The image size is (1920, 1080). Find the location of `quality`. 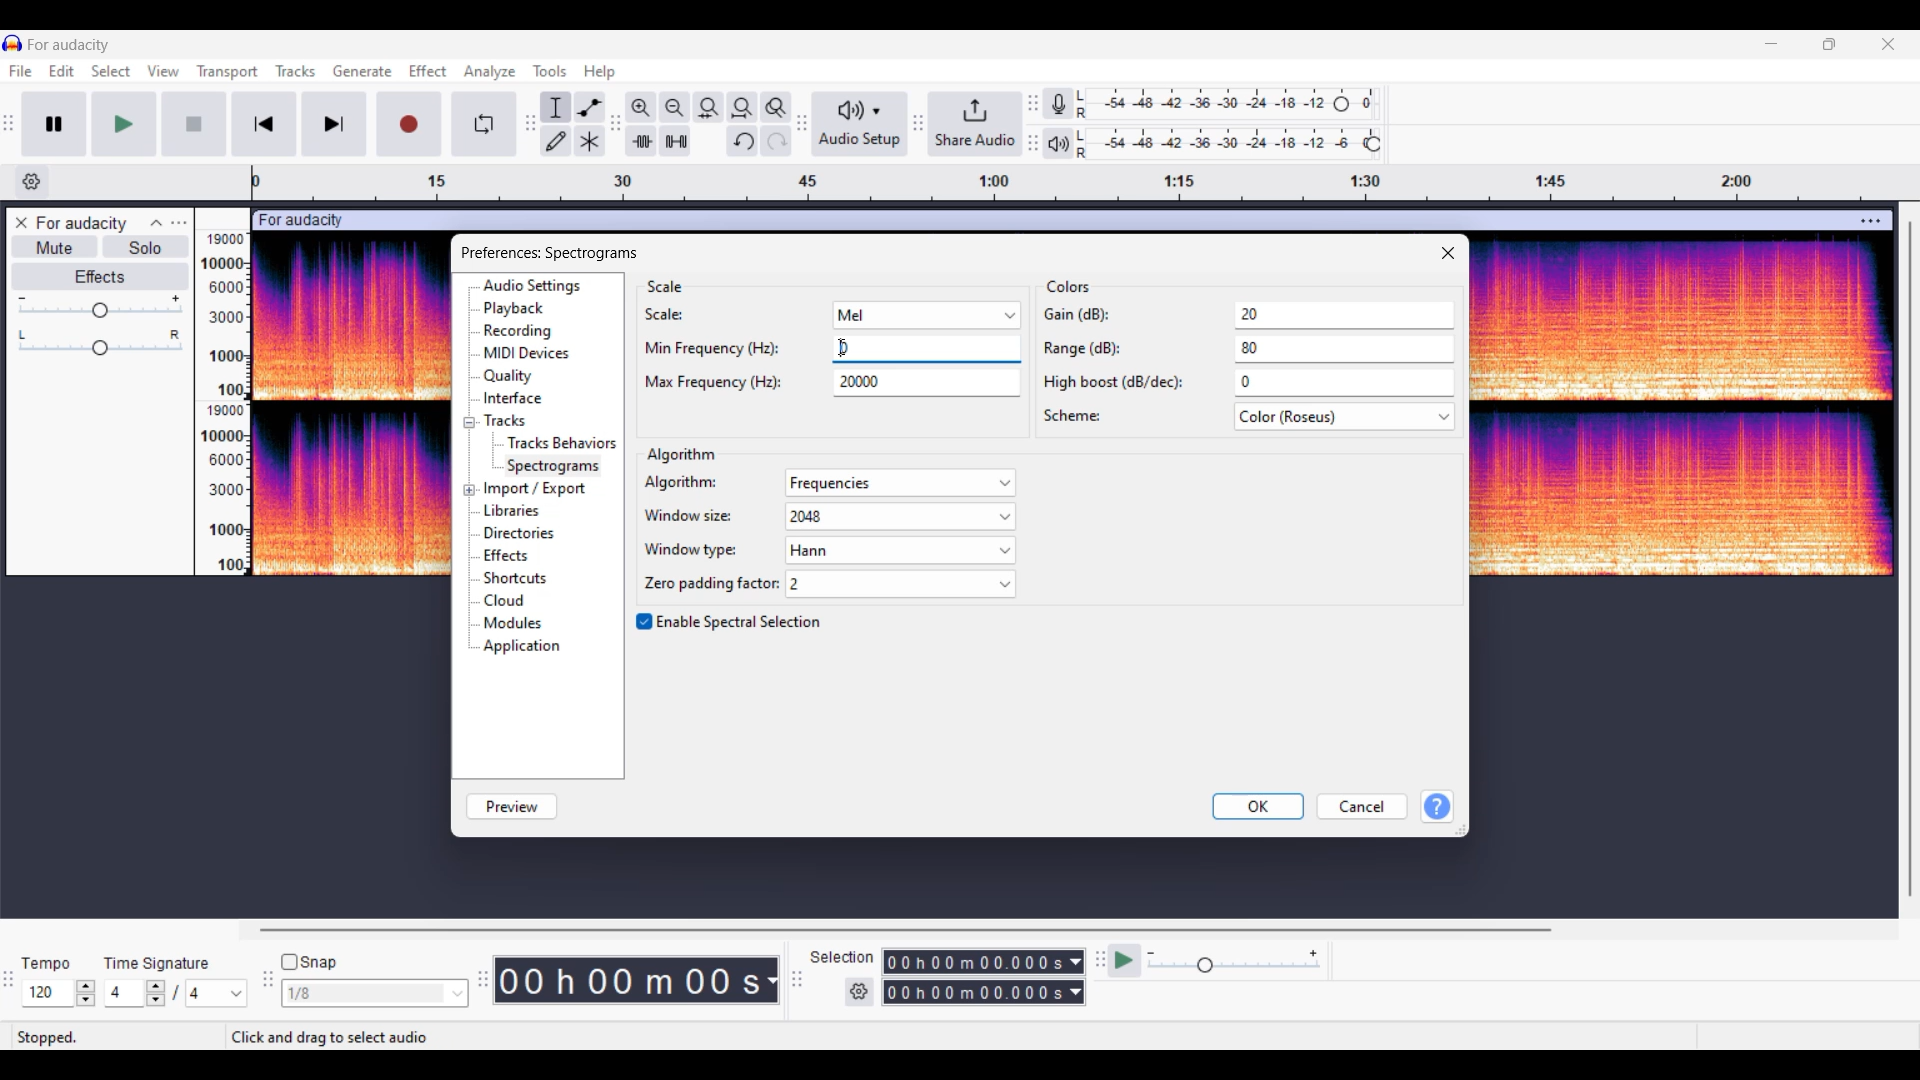

quality is located at coordinates (512, 377).